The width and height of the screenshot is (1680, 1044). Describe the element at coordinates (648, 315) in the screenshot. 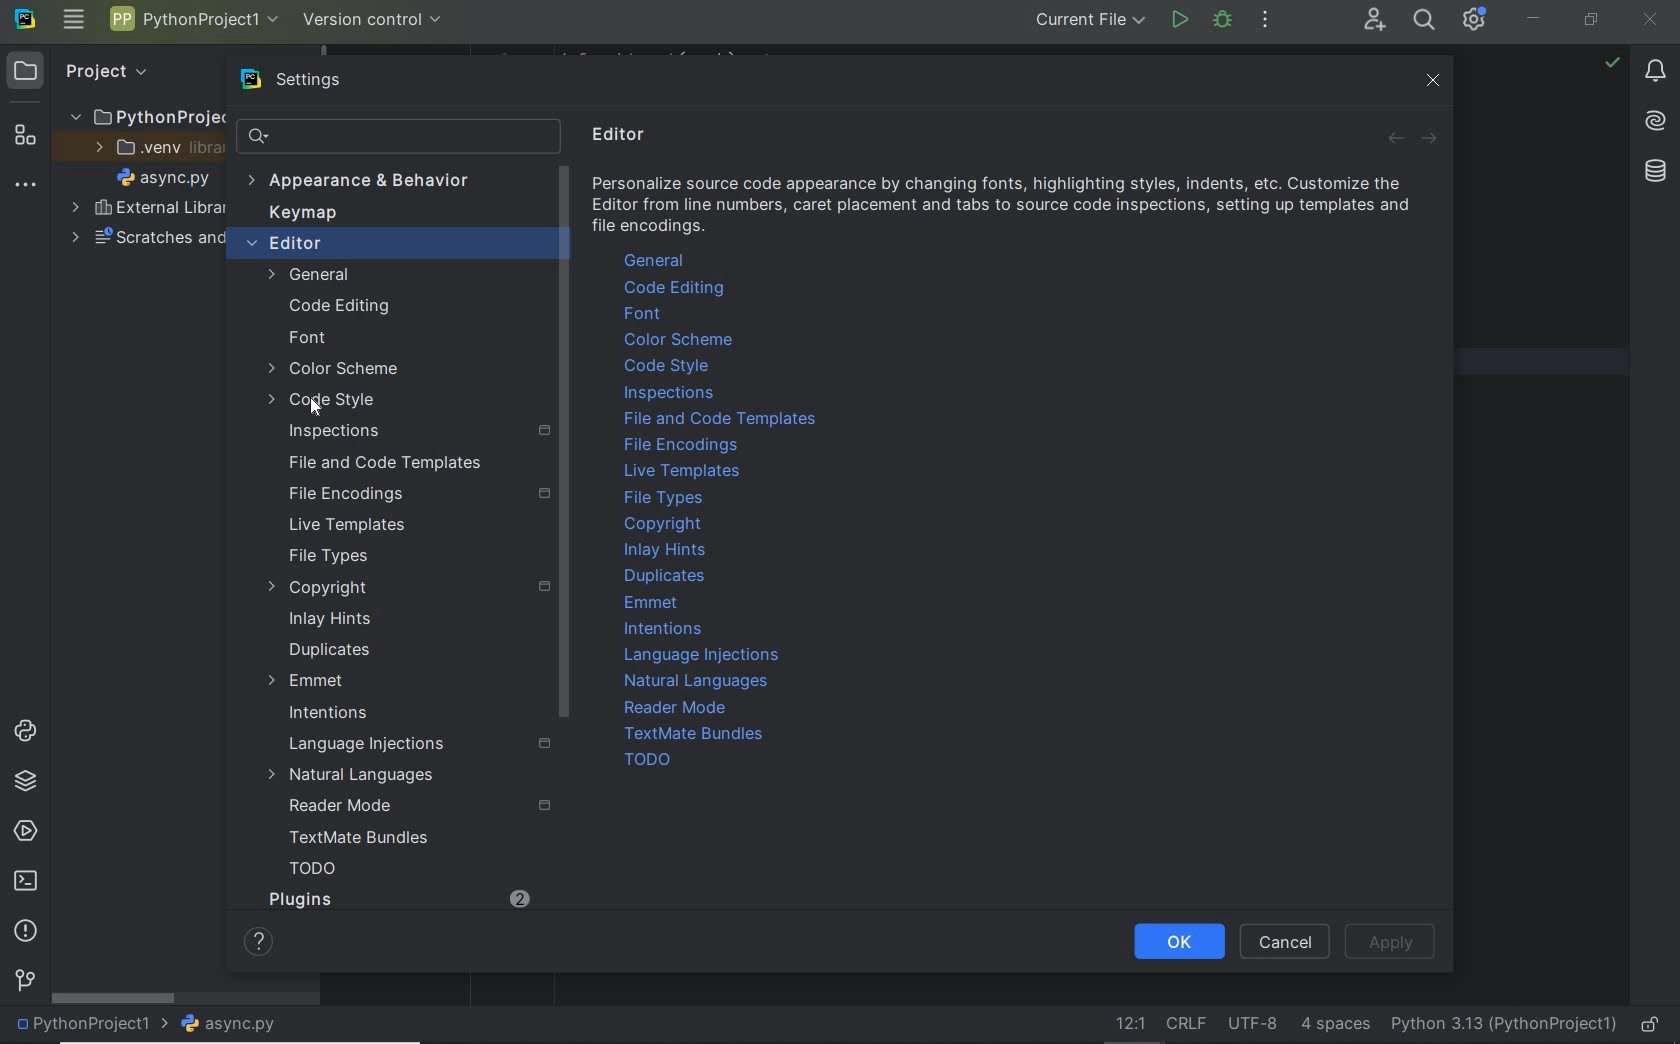

I see `font` at that location.